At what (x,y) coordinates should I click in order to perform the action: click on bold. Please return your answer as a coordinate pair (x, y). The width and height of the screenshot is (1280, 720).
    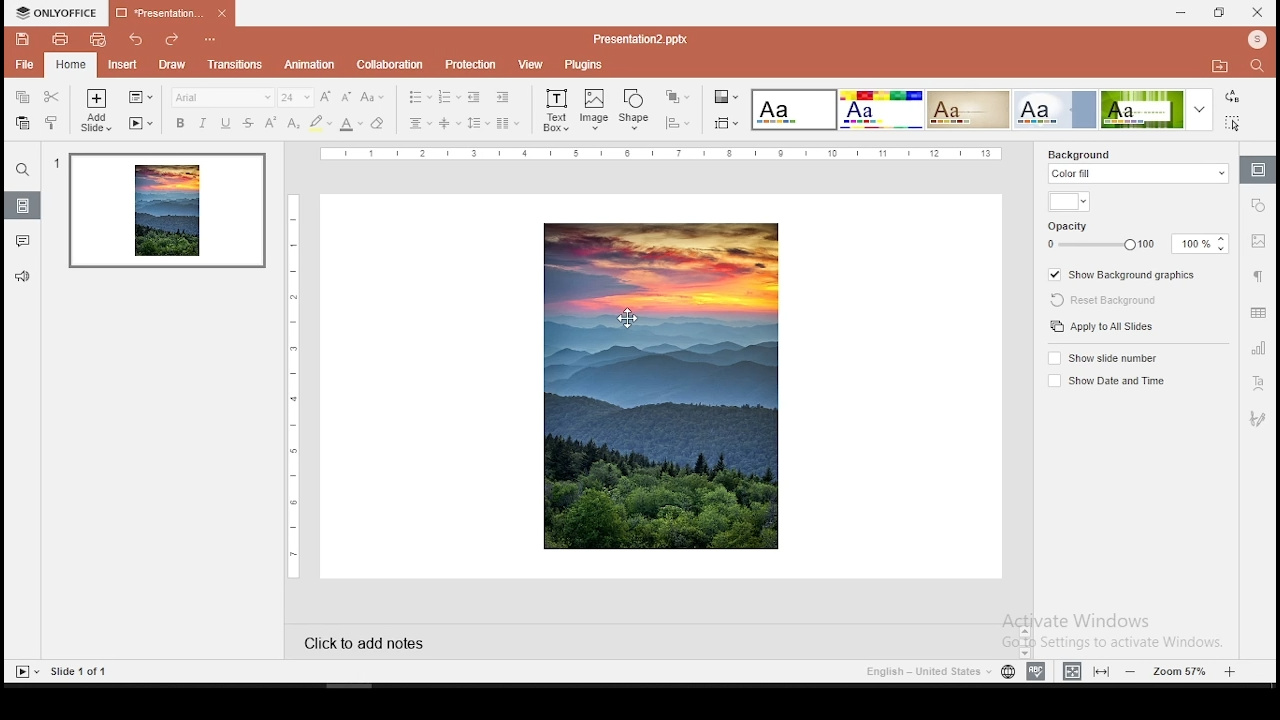
    Looking at the image, I should click on (178, 123).